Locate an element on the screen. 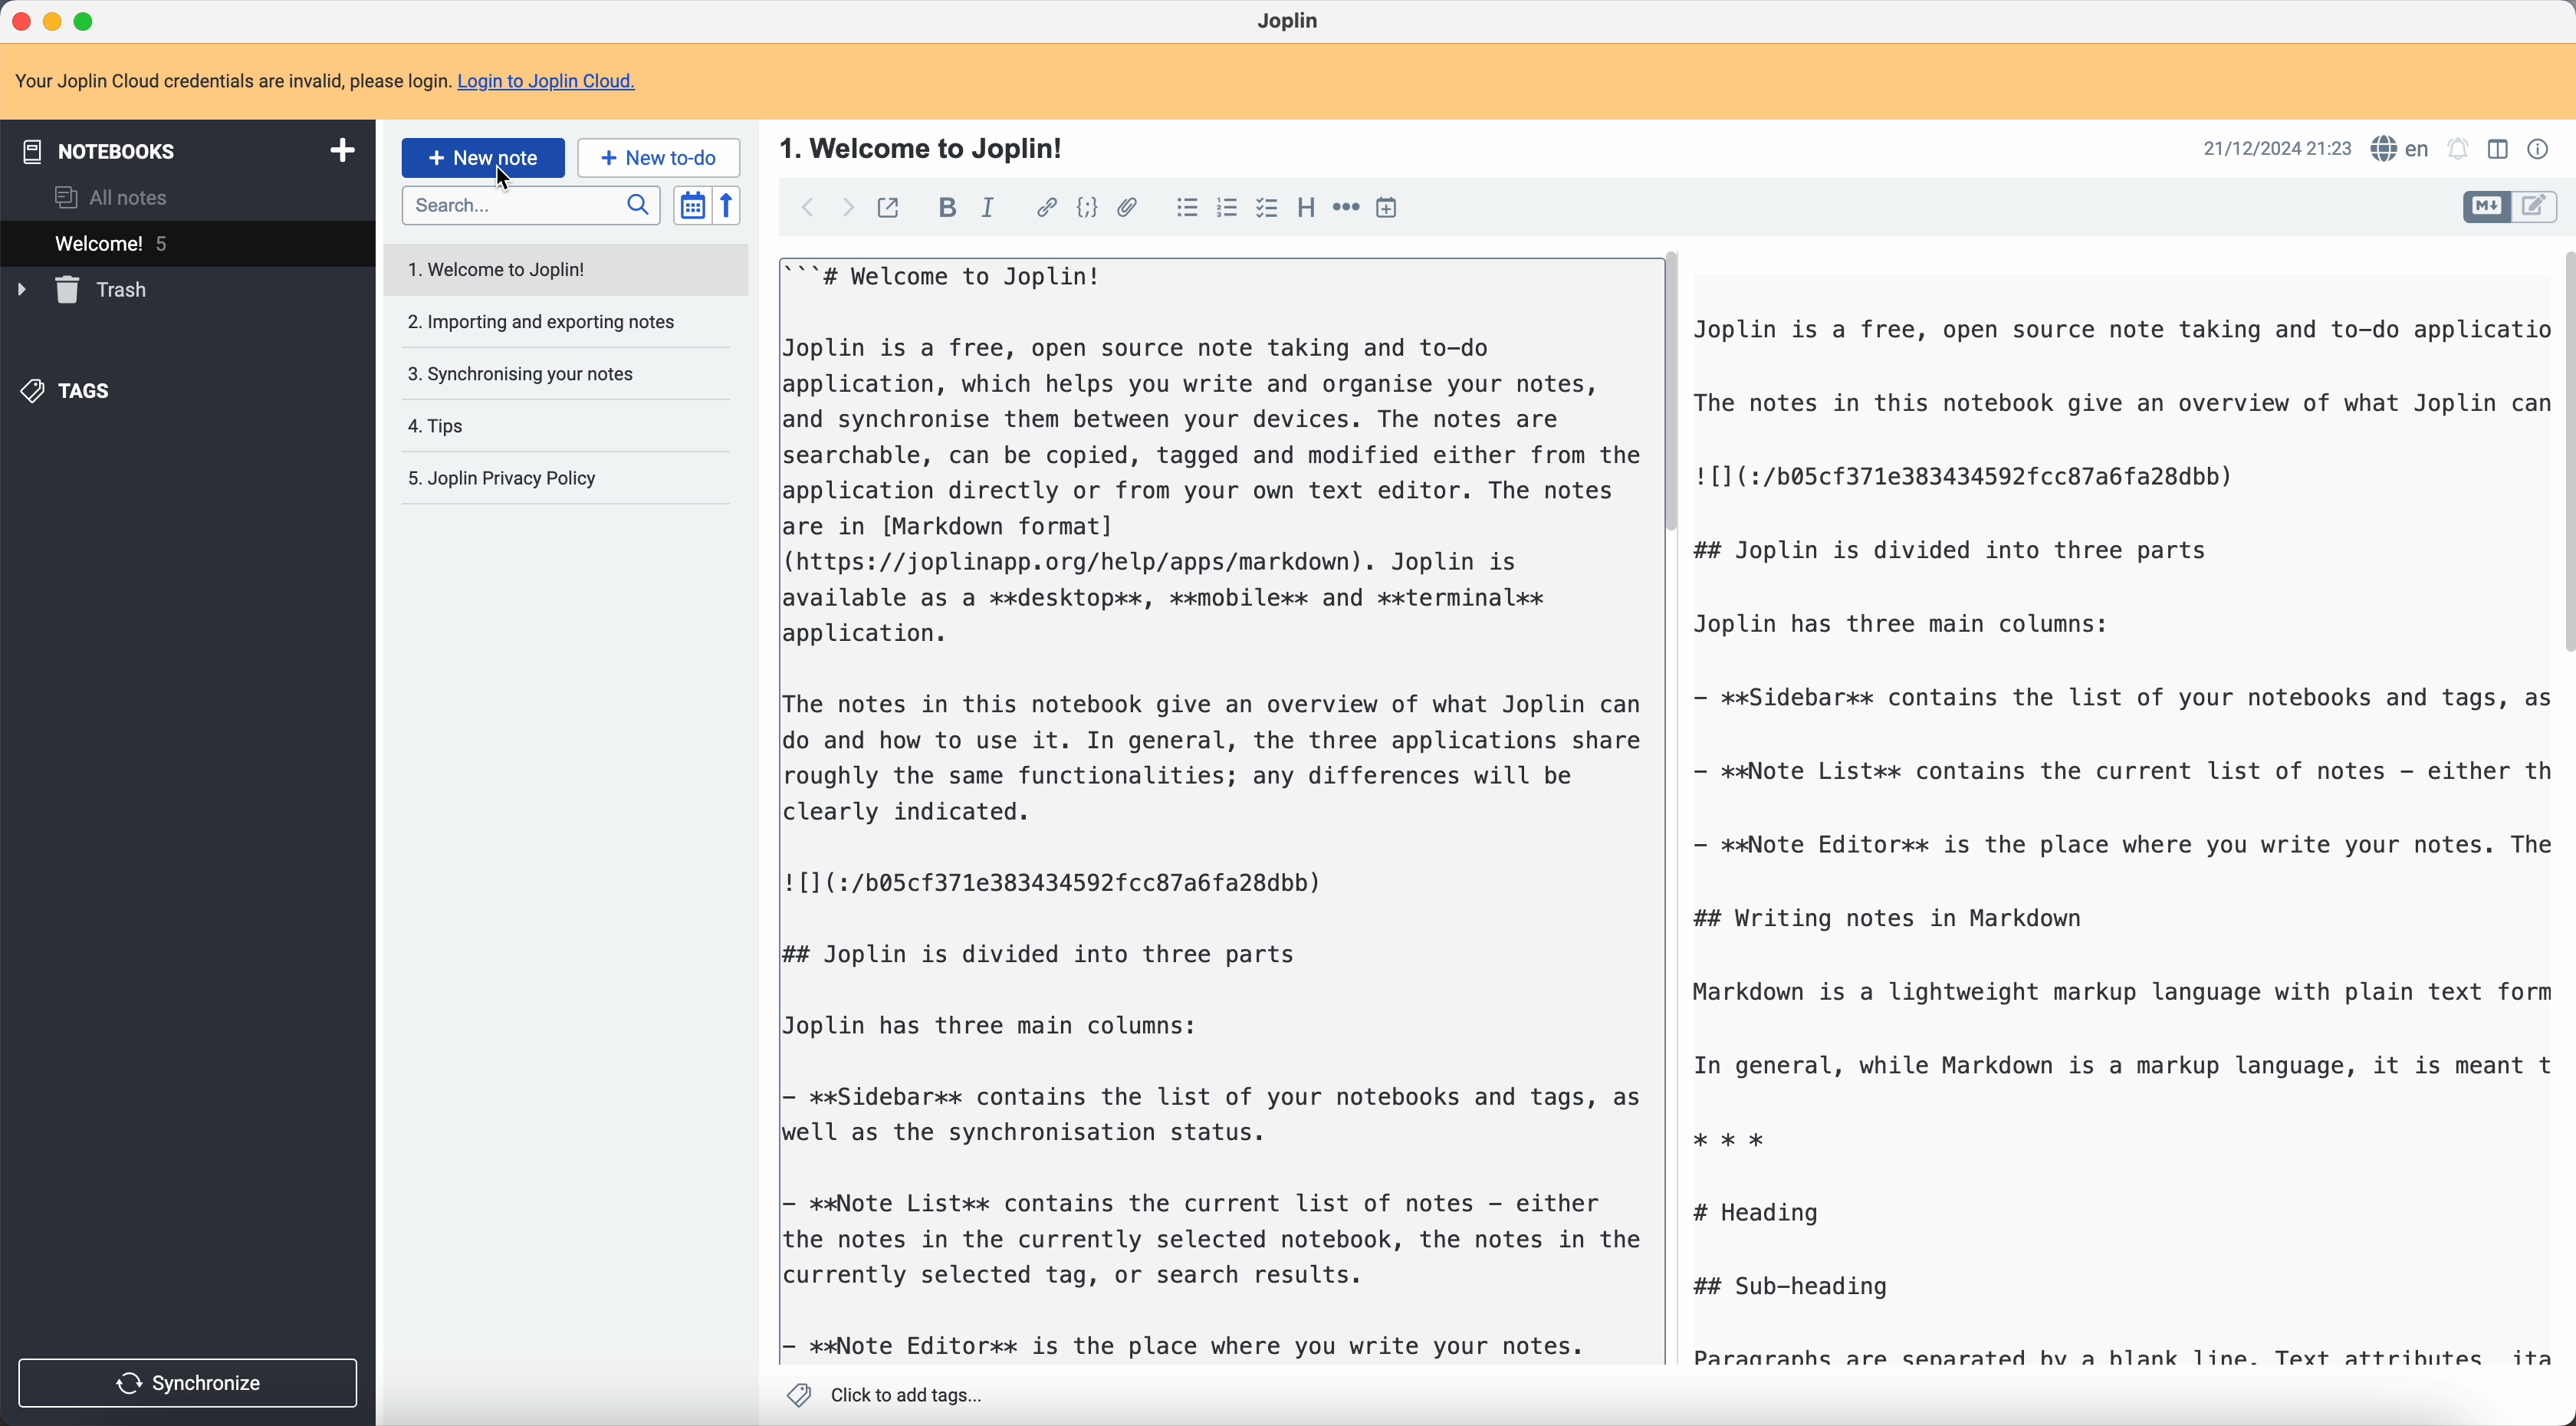 Image resolution: width=2576 pixels, height=1426 pixels. back is located at coordinates (807, 205).